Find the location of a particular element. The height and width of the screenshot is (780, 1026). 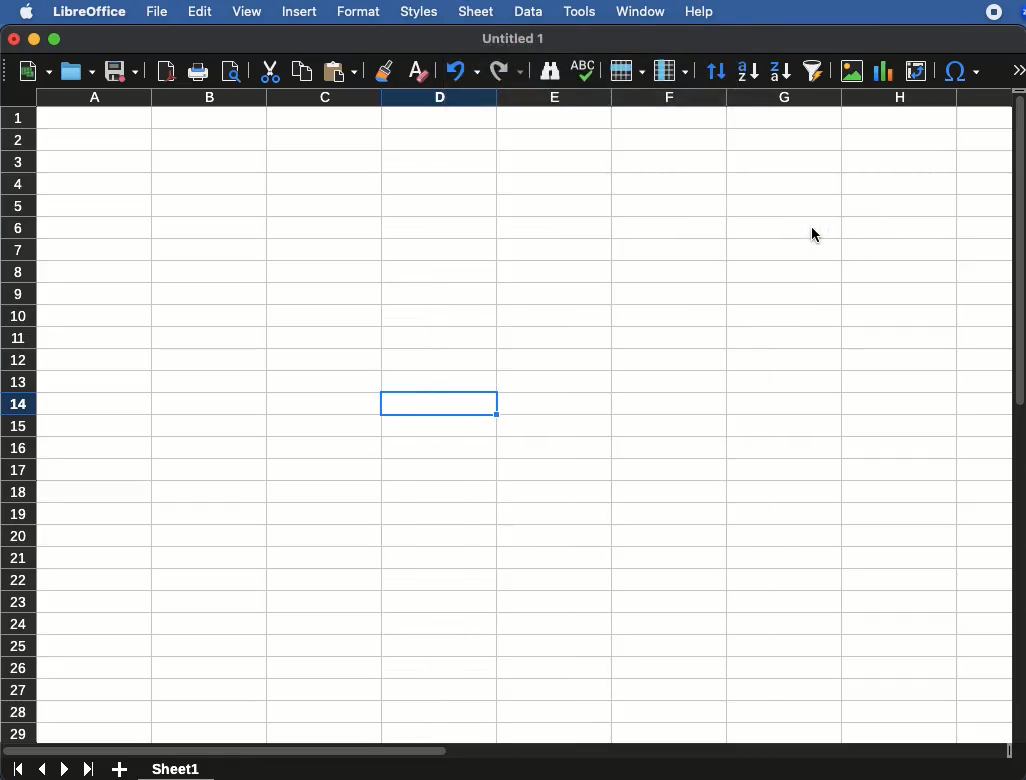

print is located at coordinates (199, 73).